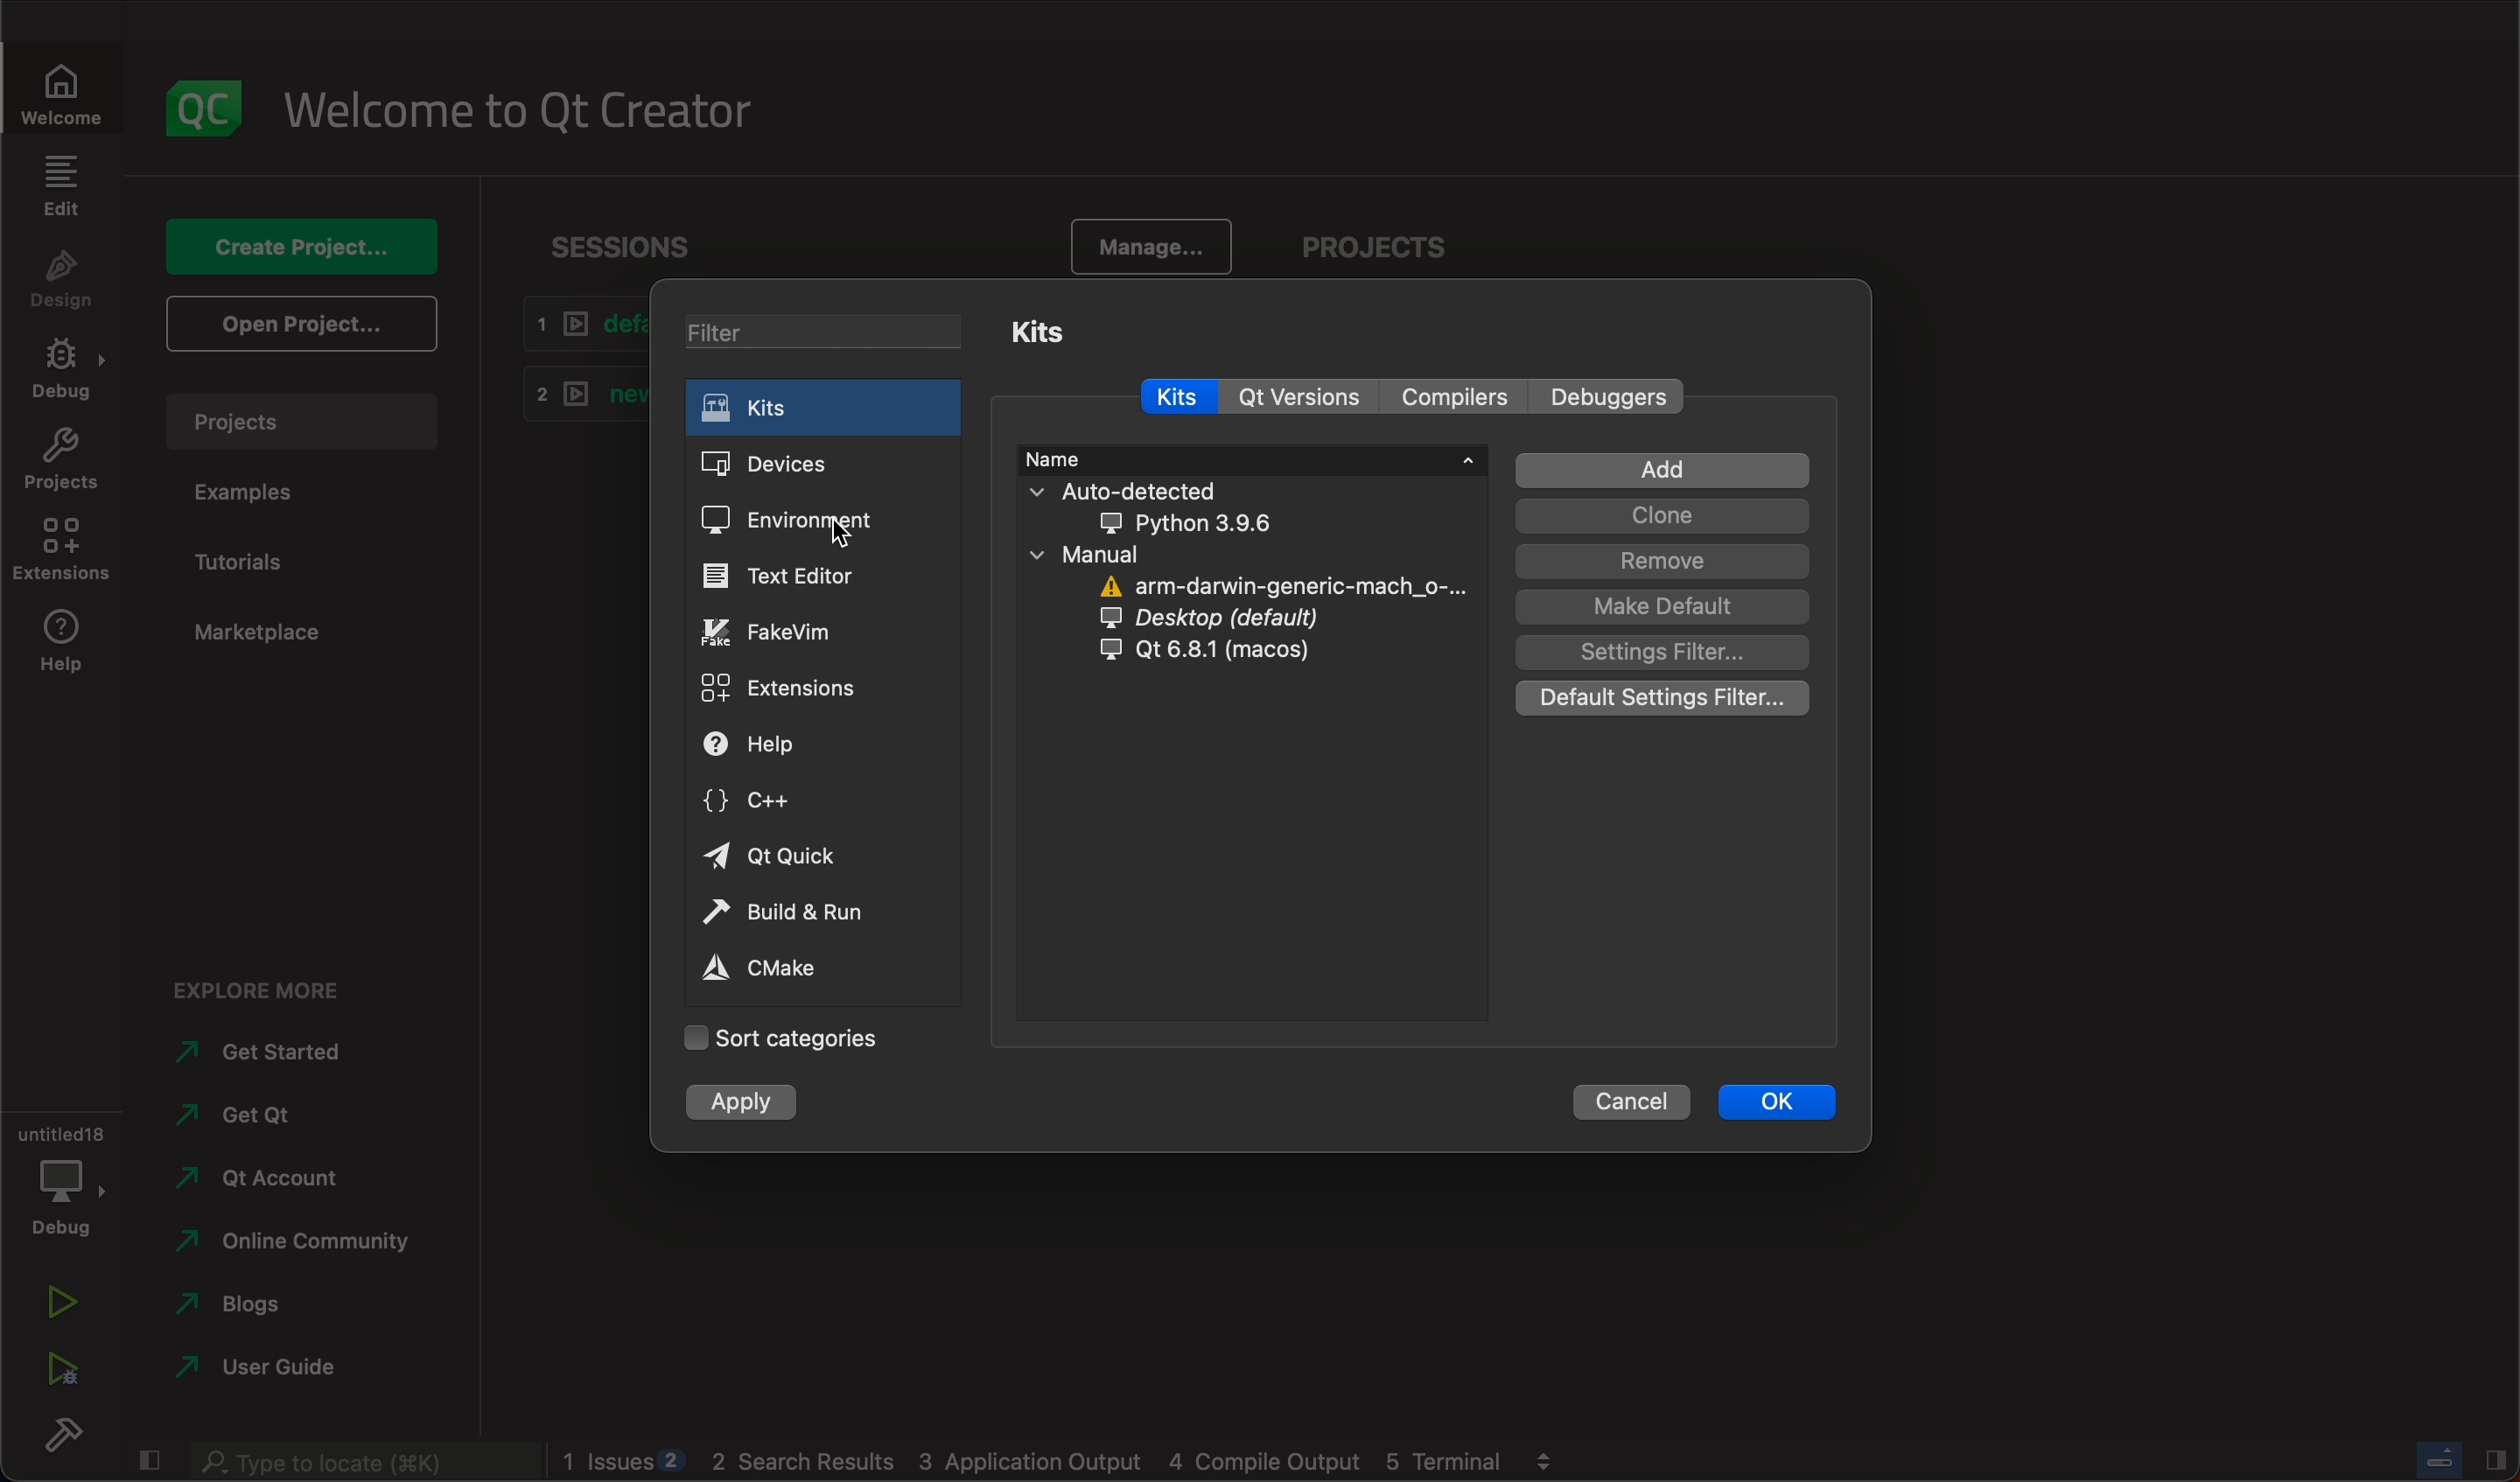 The height and width of the screenshot is (1482, 2520). What do you see at coordinates (57, 1305) in the screenshot?
I see `run` at bounding box center [57, 1305].